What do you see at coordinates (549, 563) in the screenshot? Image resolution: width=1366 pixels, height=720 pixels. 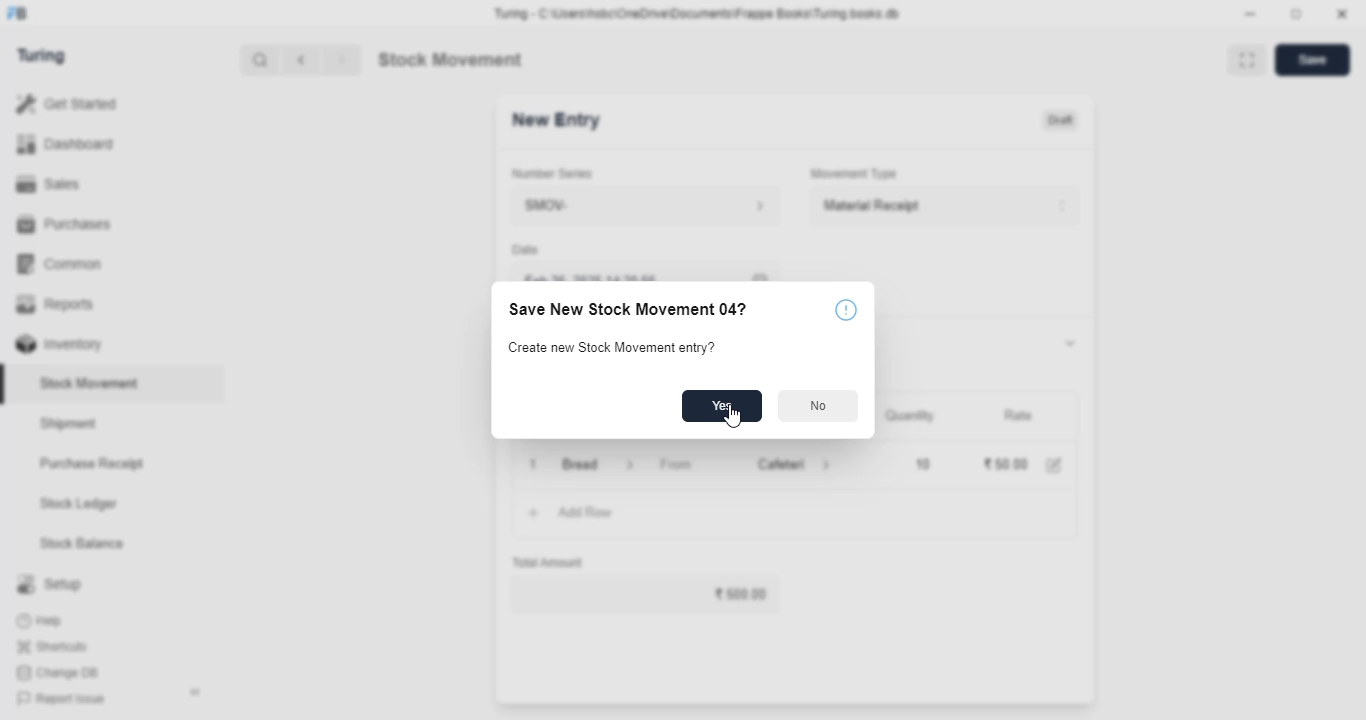 I see `total amount` at bounding box center [549, 563].